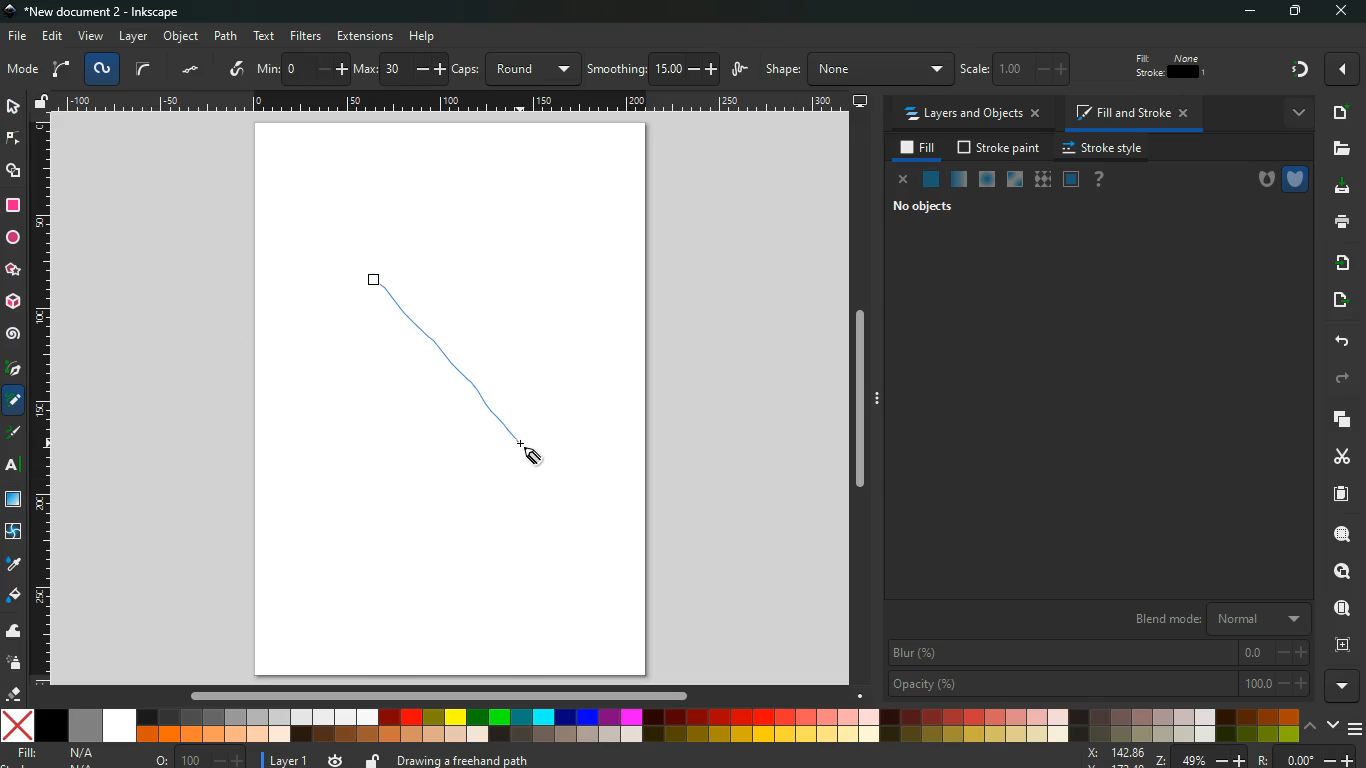 The width and height of the screenshot is (1366, 768). What do you see at coordinates (14, 334) in the screenshot?
I see `spiral` at bounding box center [14, 334].